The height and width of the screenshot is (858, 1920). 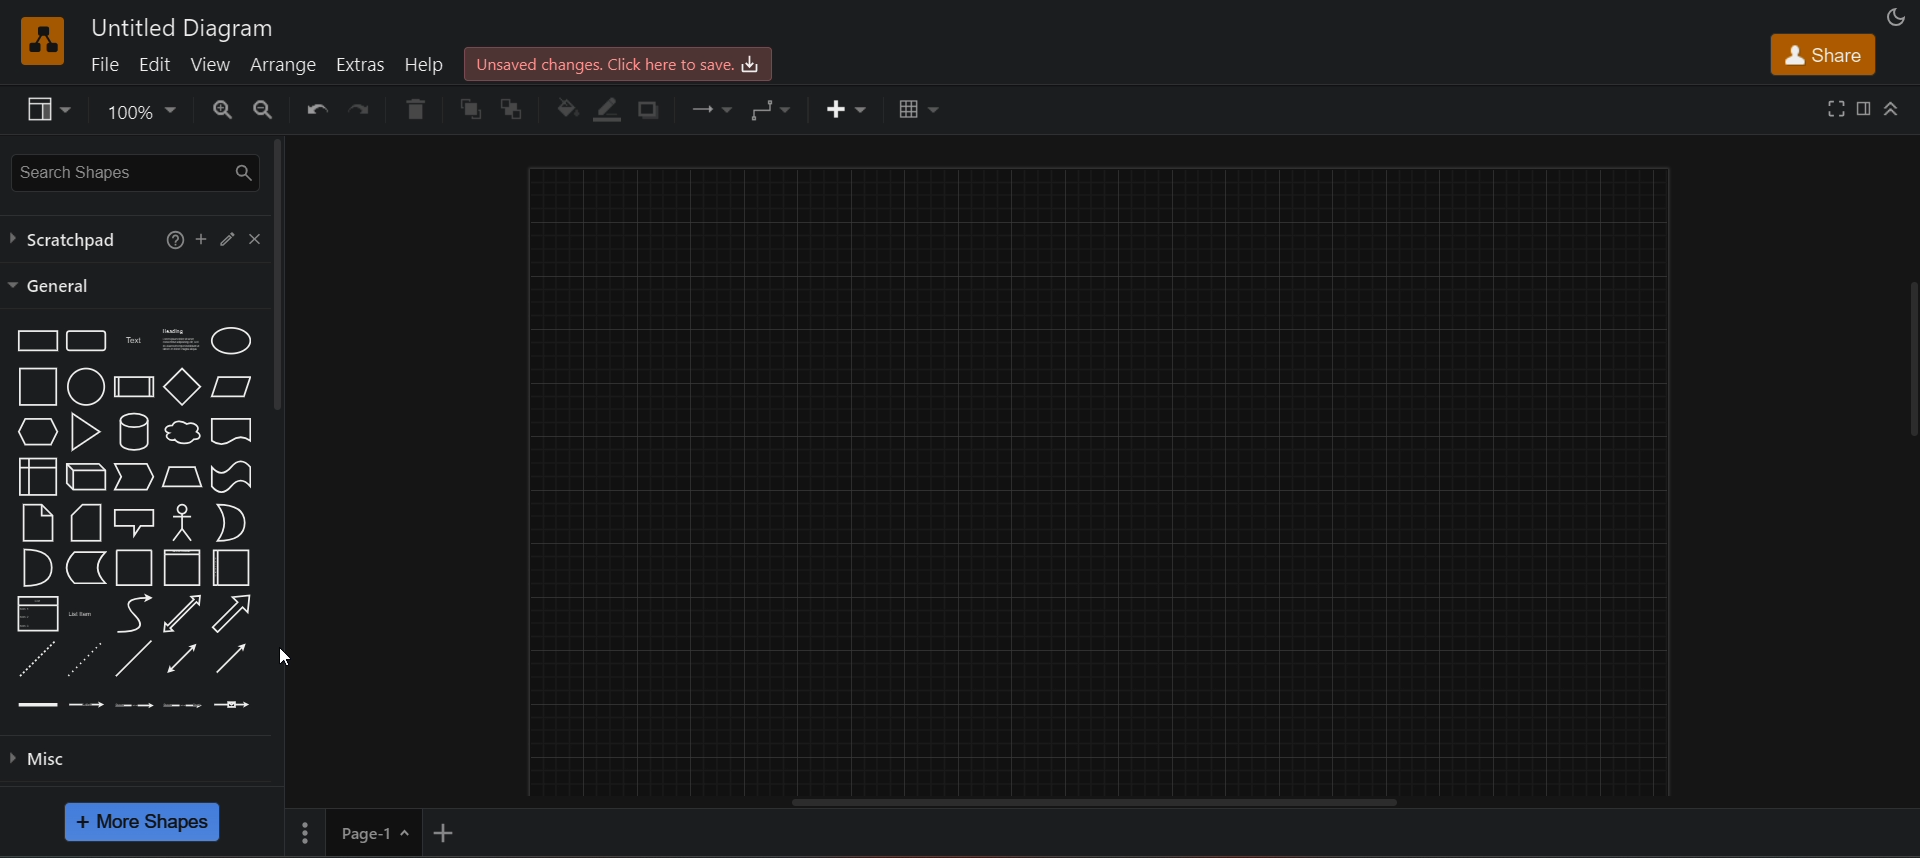 I want to click on cirsle, so click(x=85, y=385).